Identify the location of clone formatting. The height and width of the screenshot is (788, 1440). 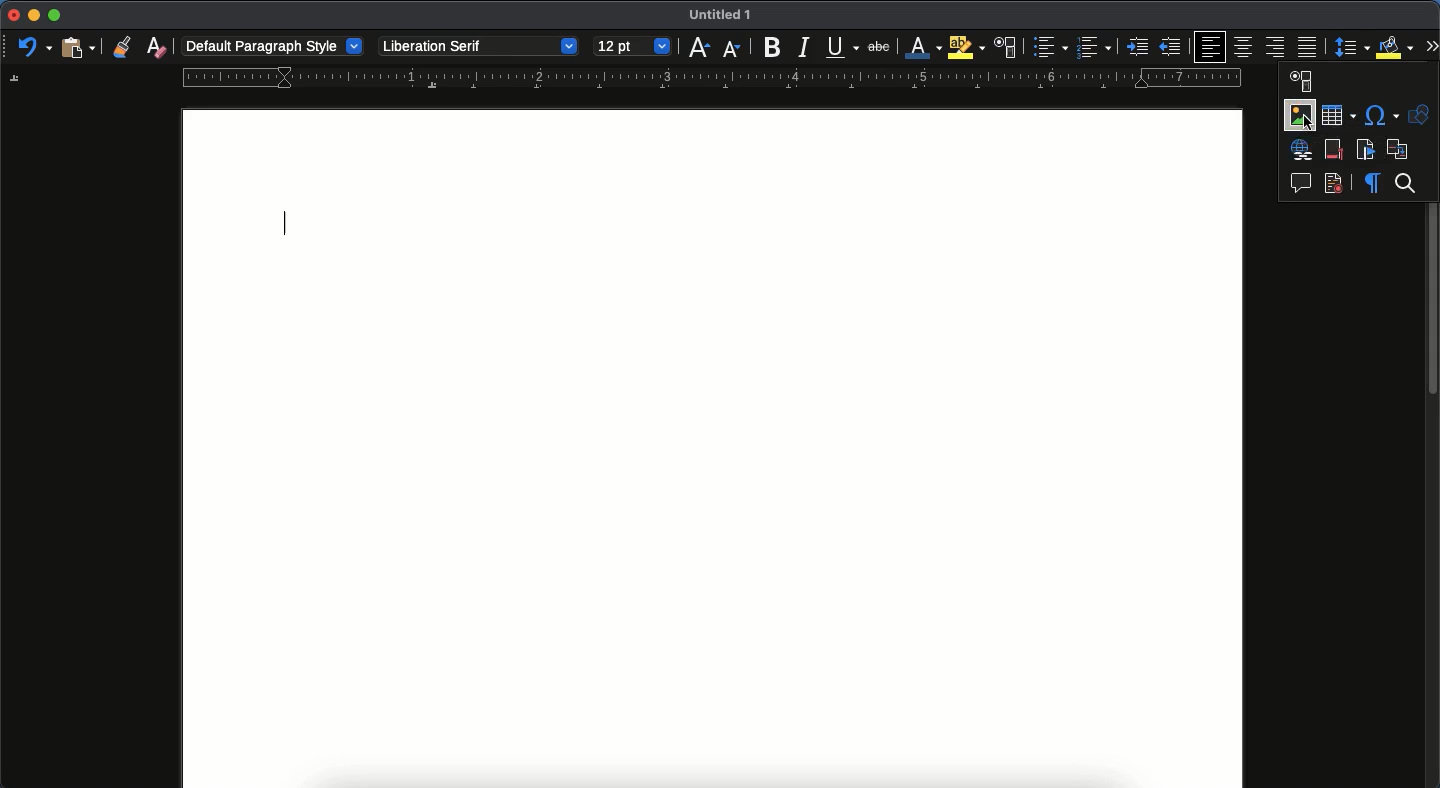
(121, 47).